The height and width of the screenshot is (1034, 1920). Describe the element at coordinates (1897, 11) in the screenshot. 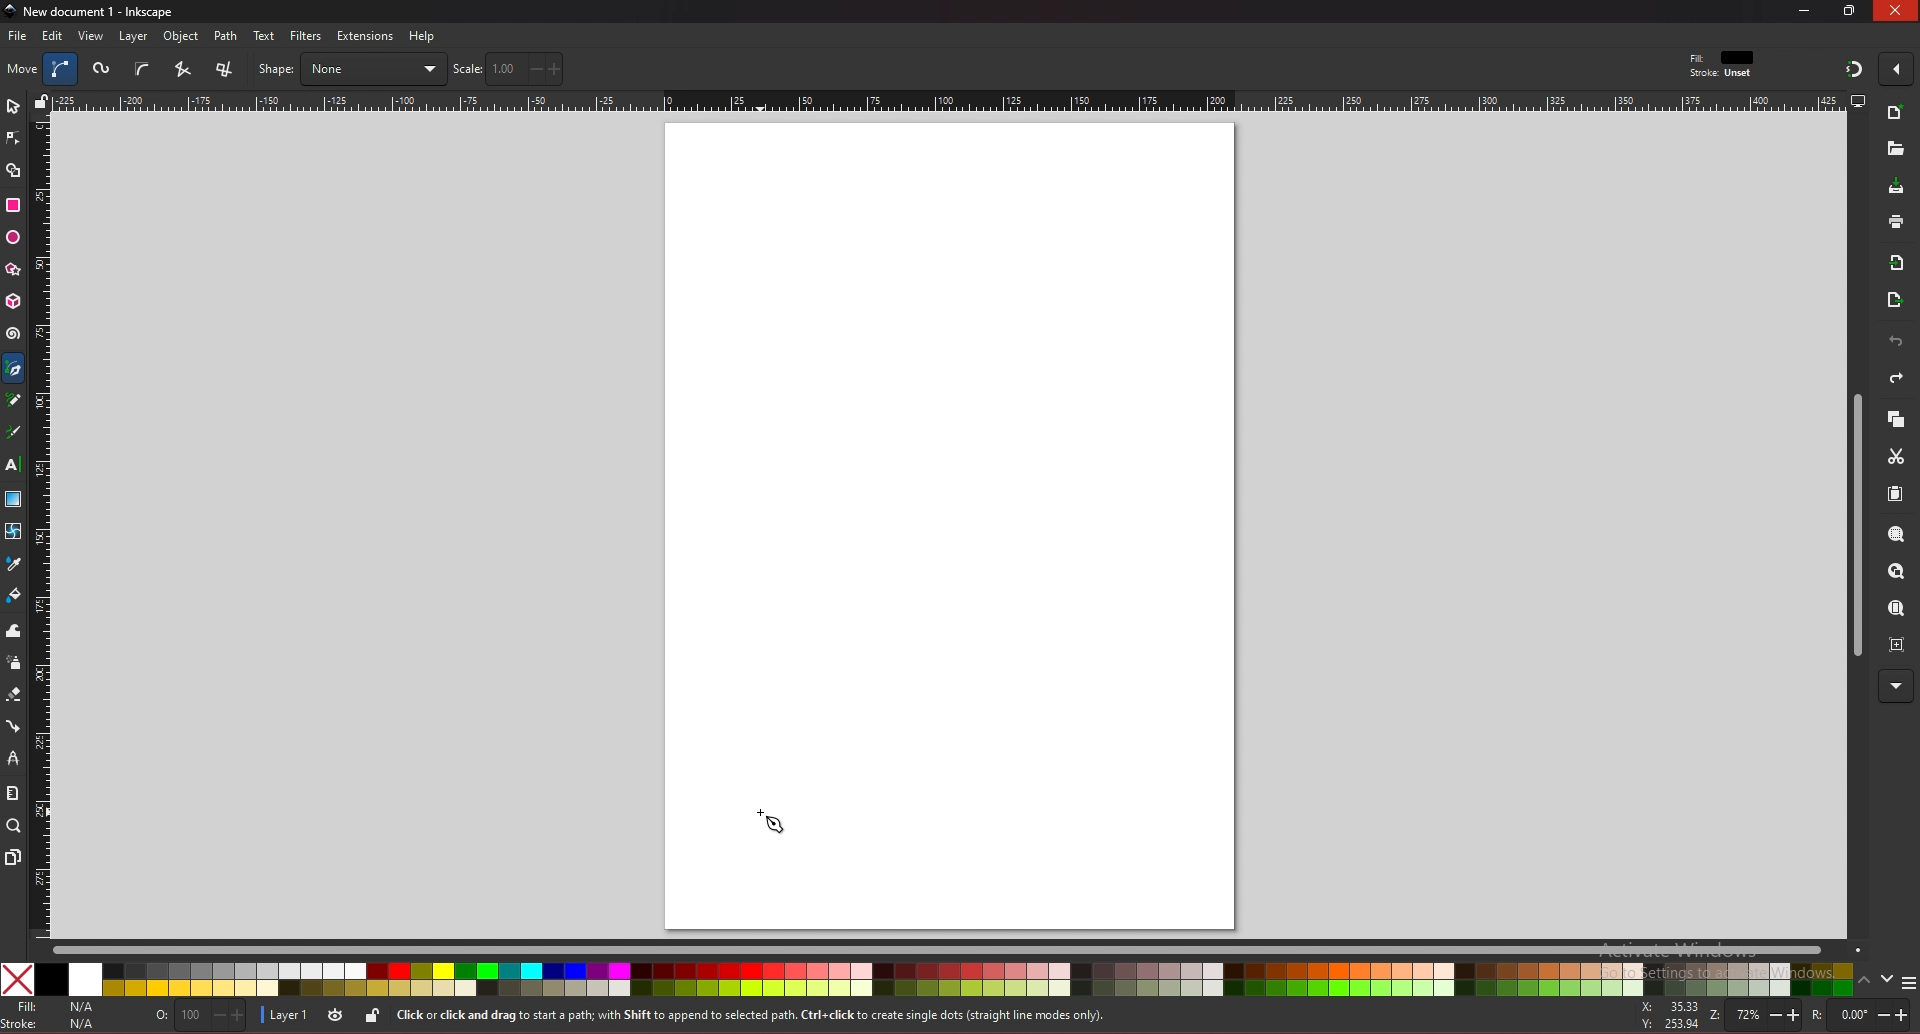

I see `close` at that location.